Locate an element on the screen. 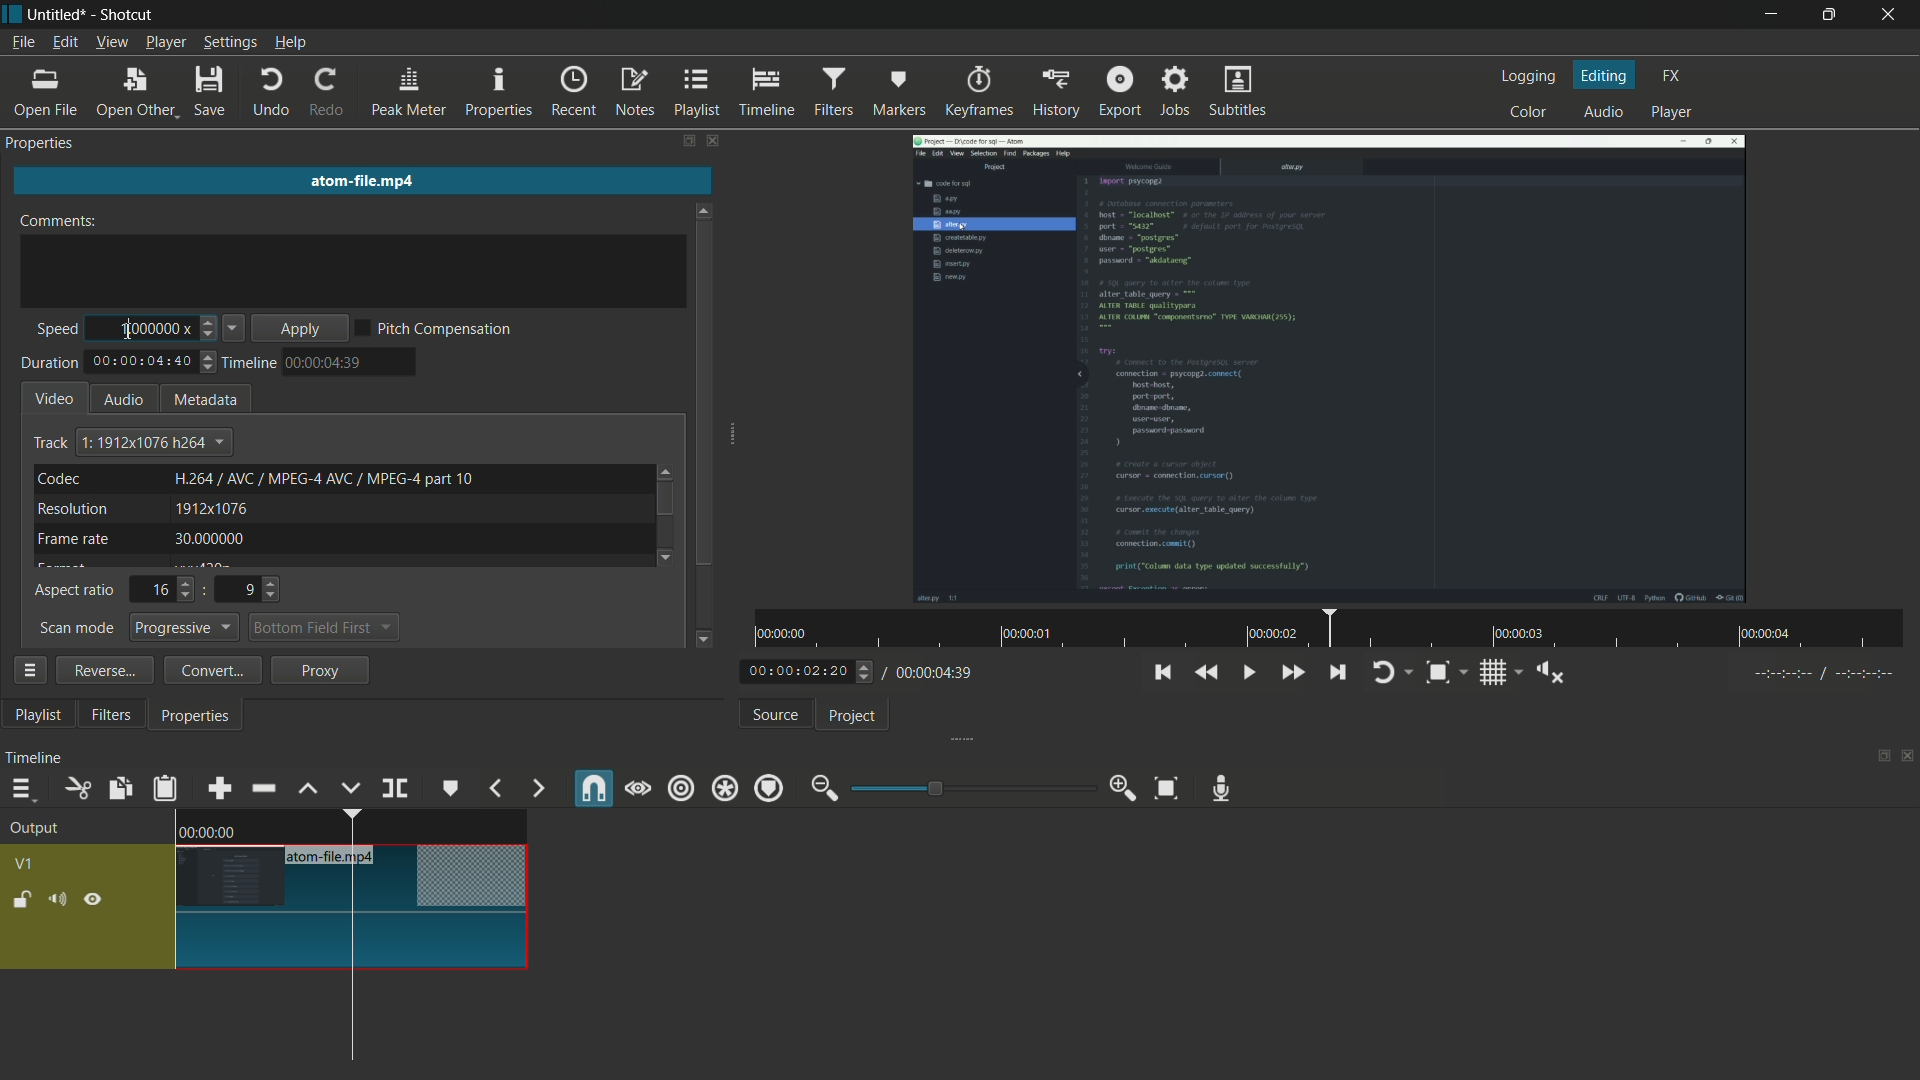  file menu is located at coordinates (24, 43).